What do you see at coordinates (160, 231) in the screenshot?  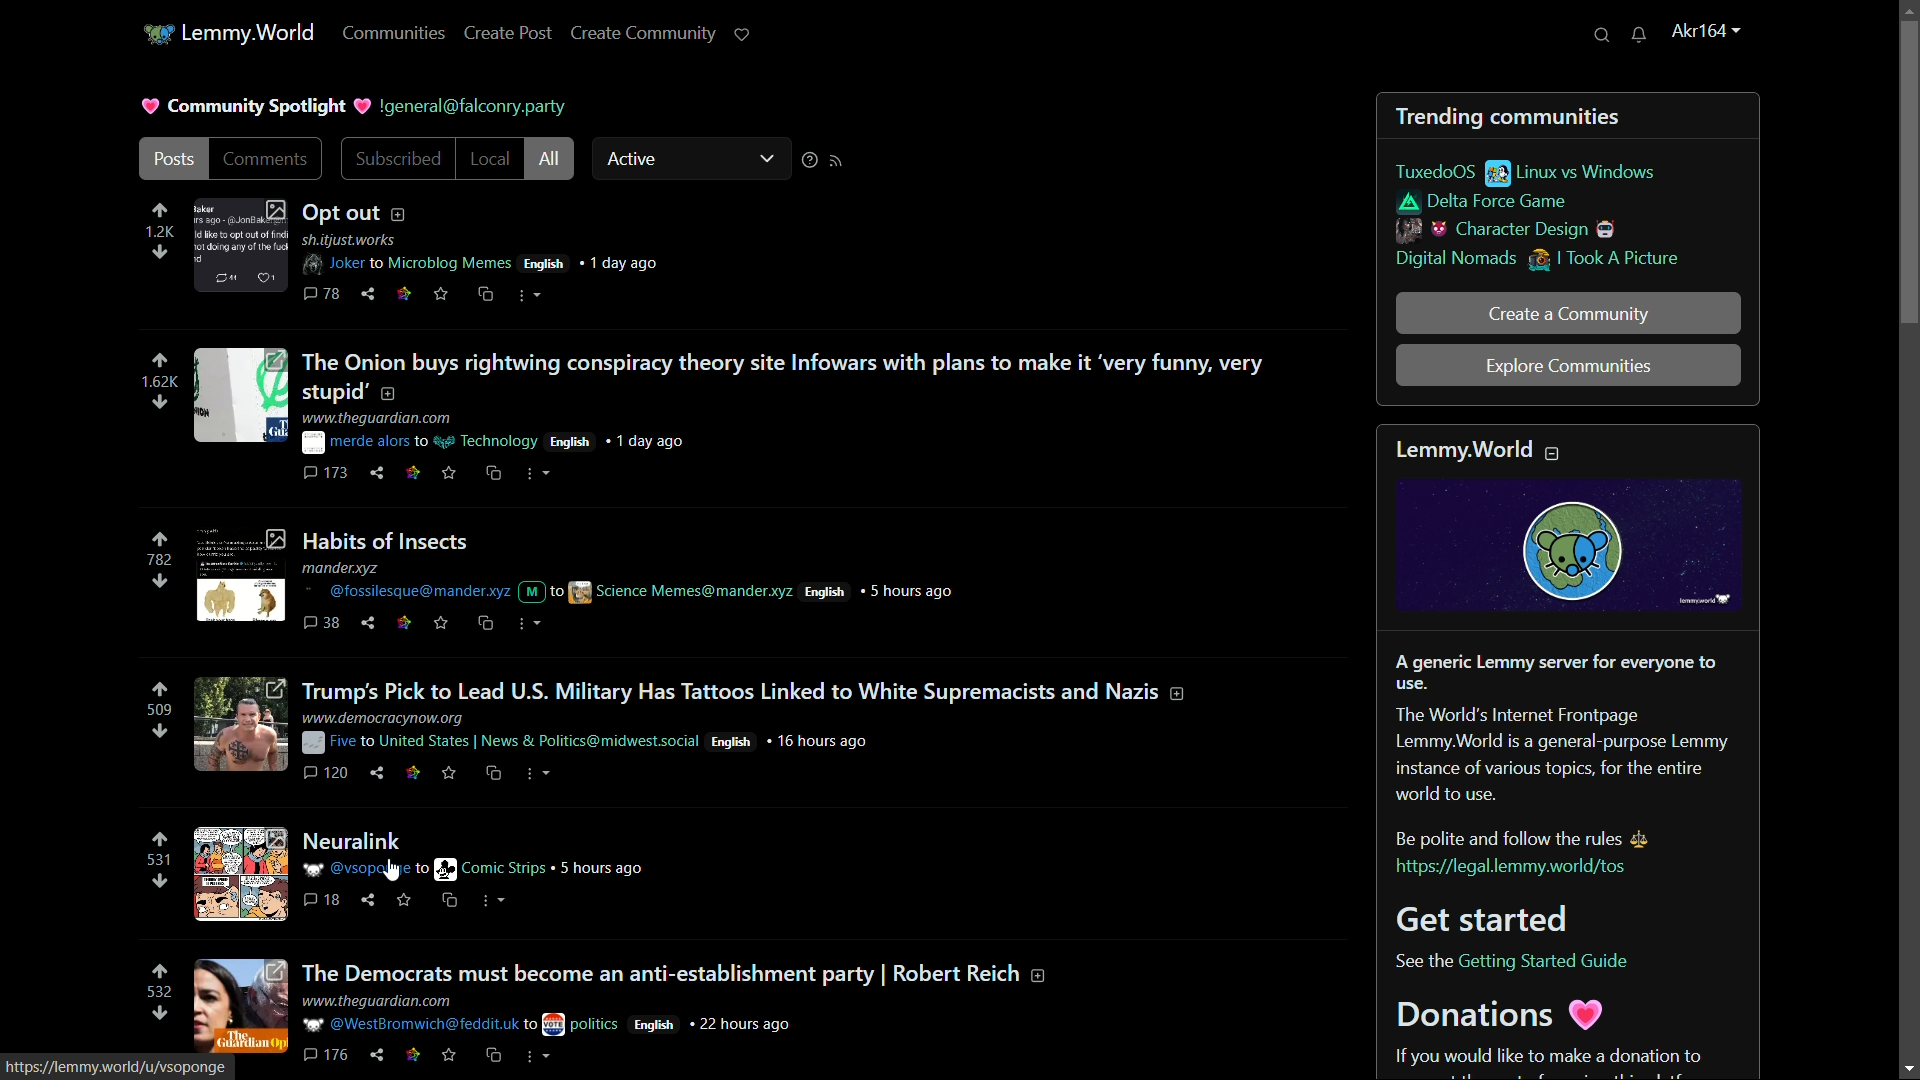 I see `number of votes` at bounding box center [160, 231].